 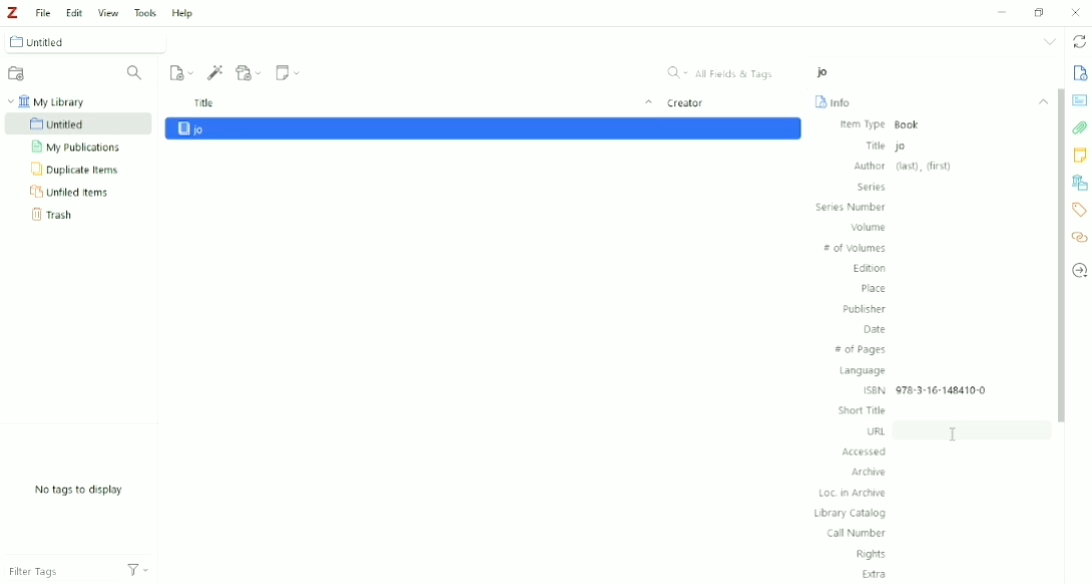 What do you see at coordinates (863, 371) in the screenshot?
I see `Language` at bounding box center [863, 371].